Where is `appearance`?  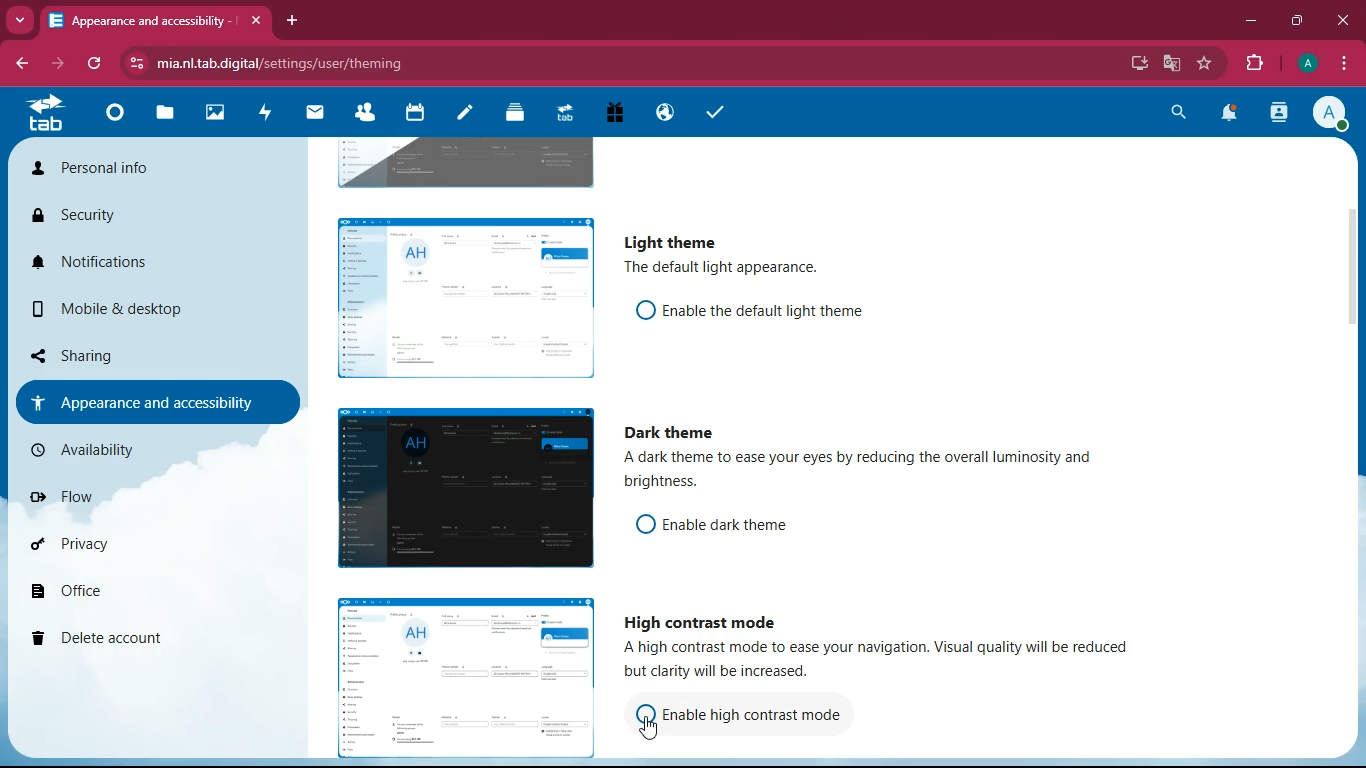 appearance is located at coordinates (146, 401).